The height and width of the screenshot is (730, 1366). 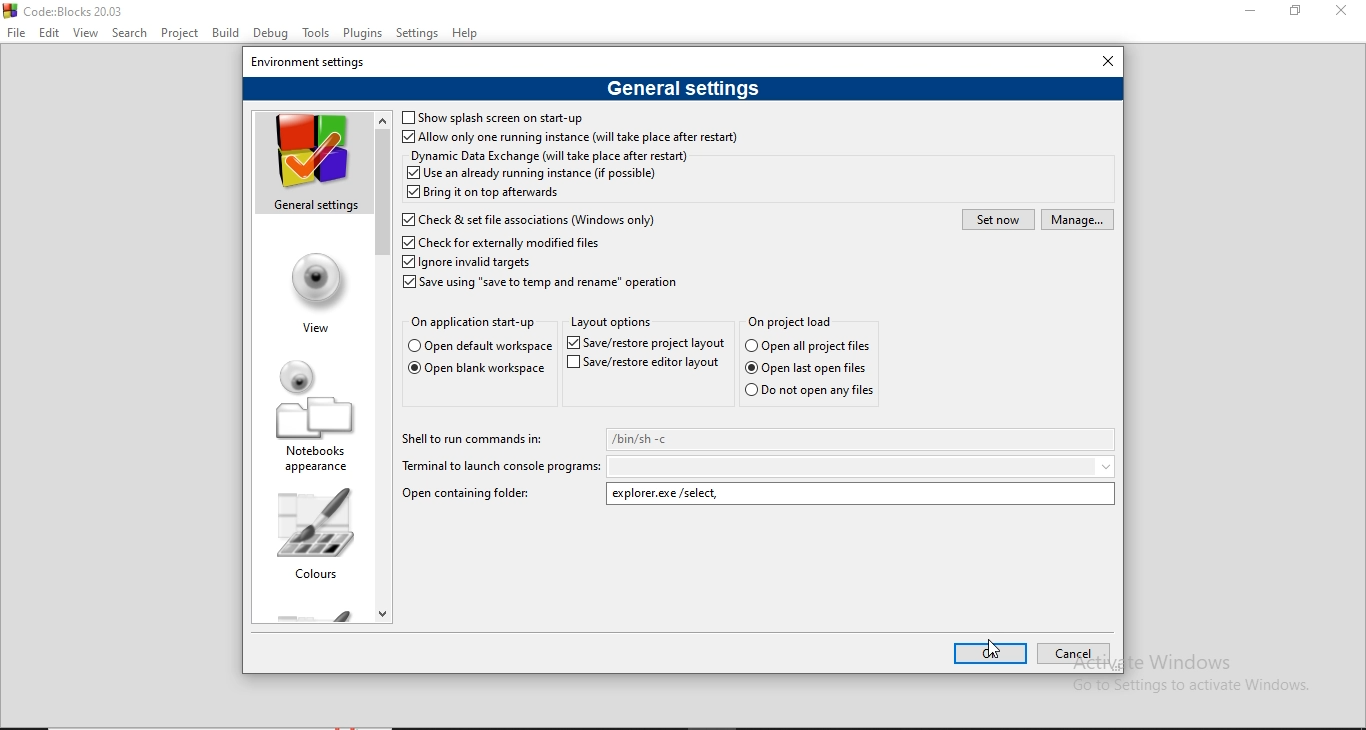 What do you see at coordinates (1293, 13) in the screenshot?
I see `Restore` at bounding box center [1293, 13].